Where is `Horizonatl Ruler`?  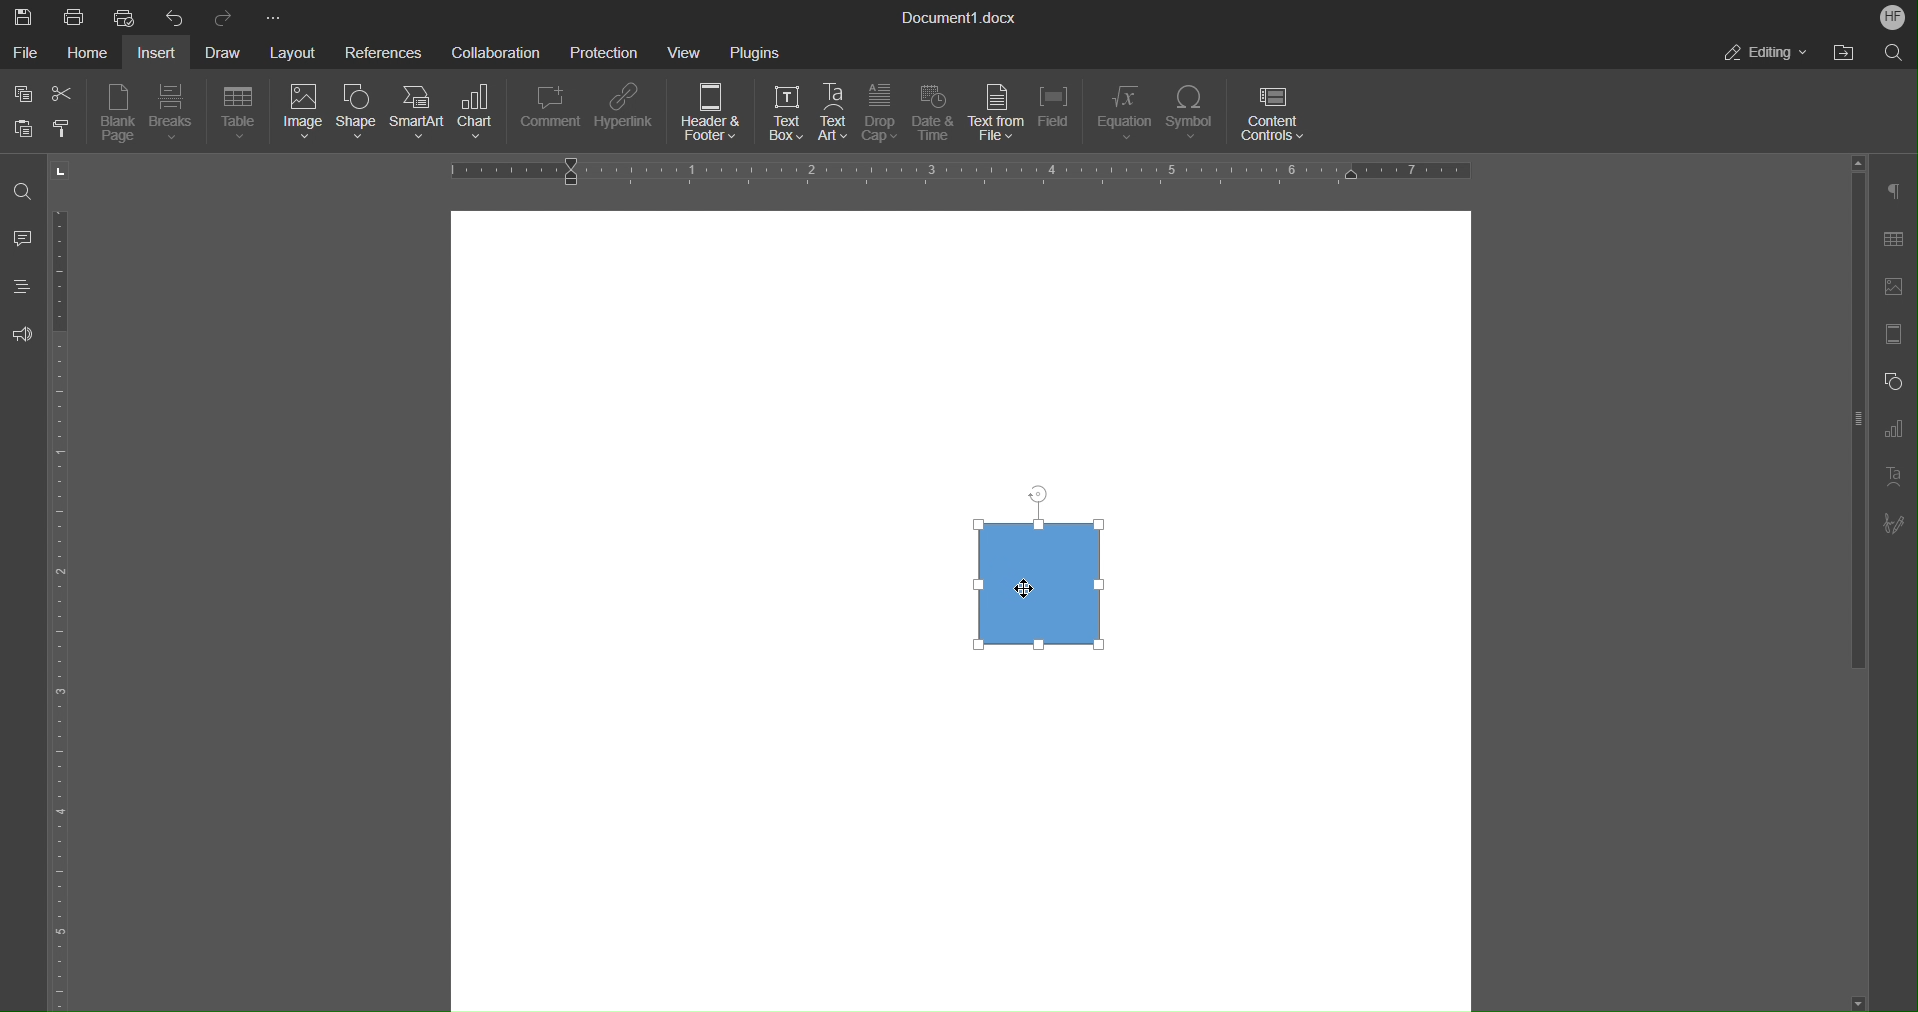
Horizonatl Ruler is located at coordinates (954, 172).